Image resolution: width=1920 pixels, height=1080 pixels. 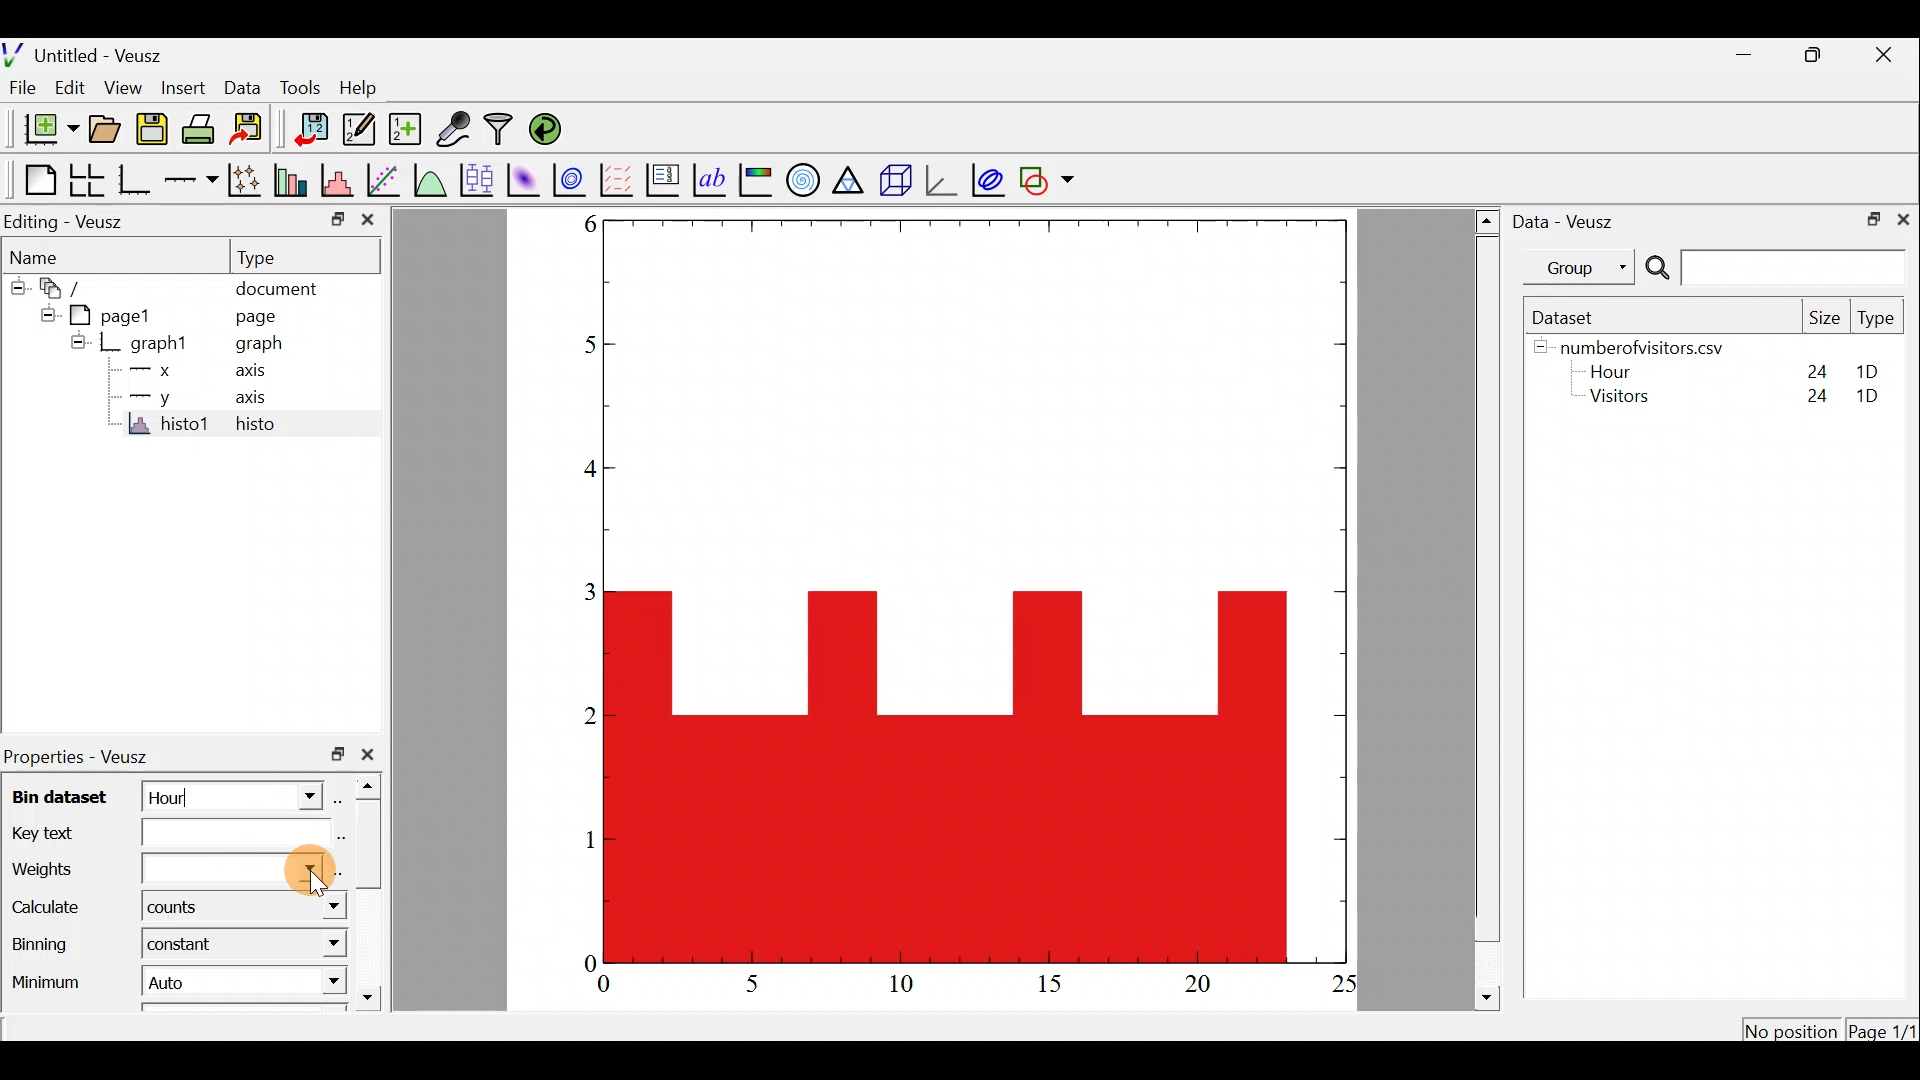 I want to click on x, so click(x=163, y=369).